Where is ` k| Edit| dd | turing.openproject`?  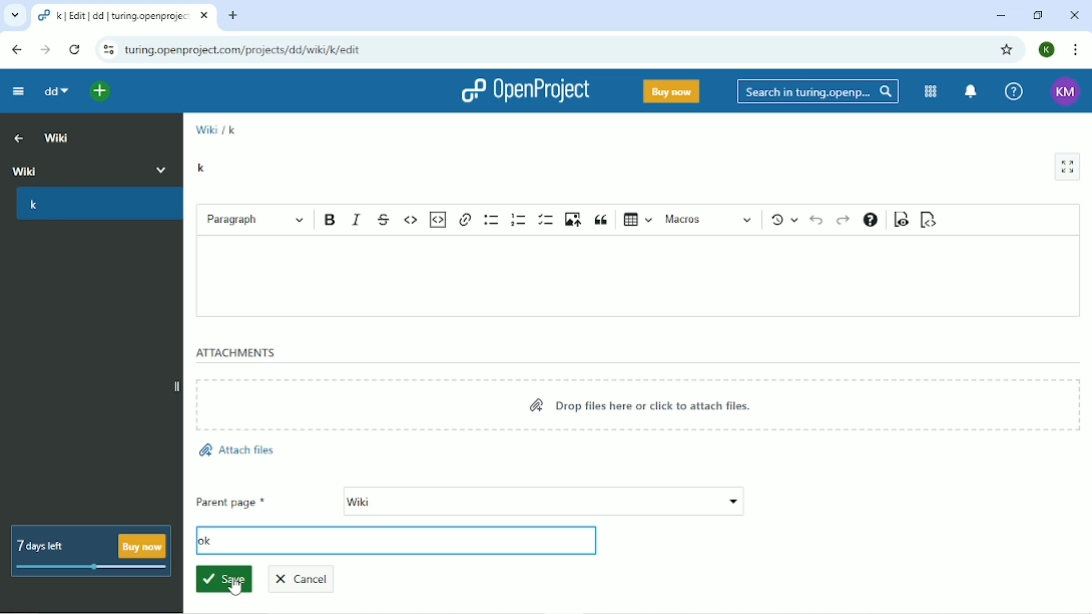
 k| Edit| dd | turing.openproject is located at coordinates (114, 16).